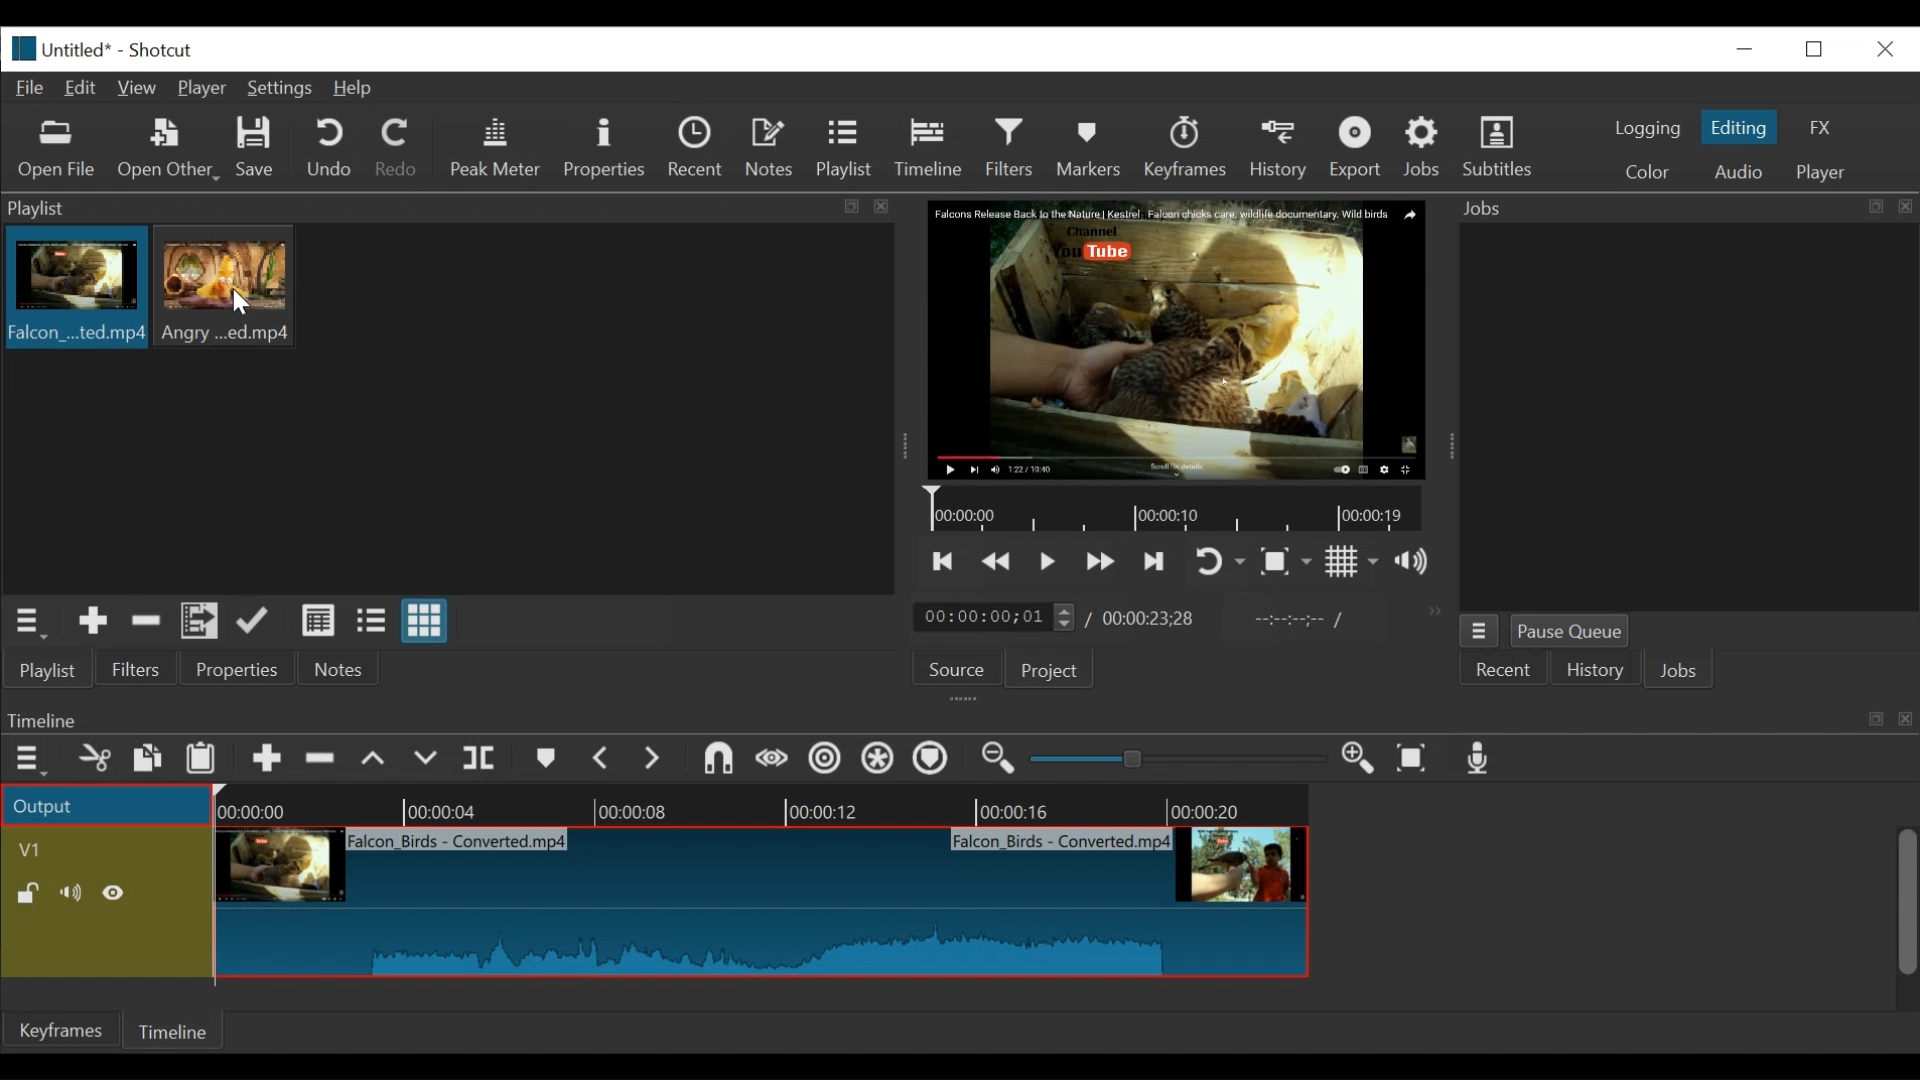  What do you see at coordinates (323, 762) in the screenshot?
I see `Remove cut` at bounding box center [323, 762].